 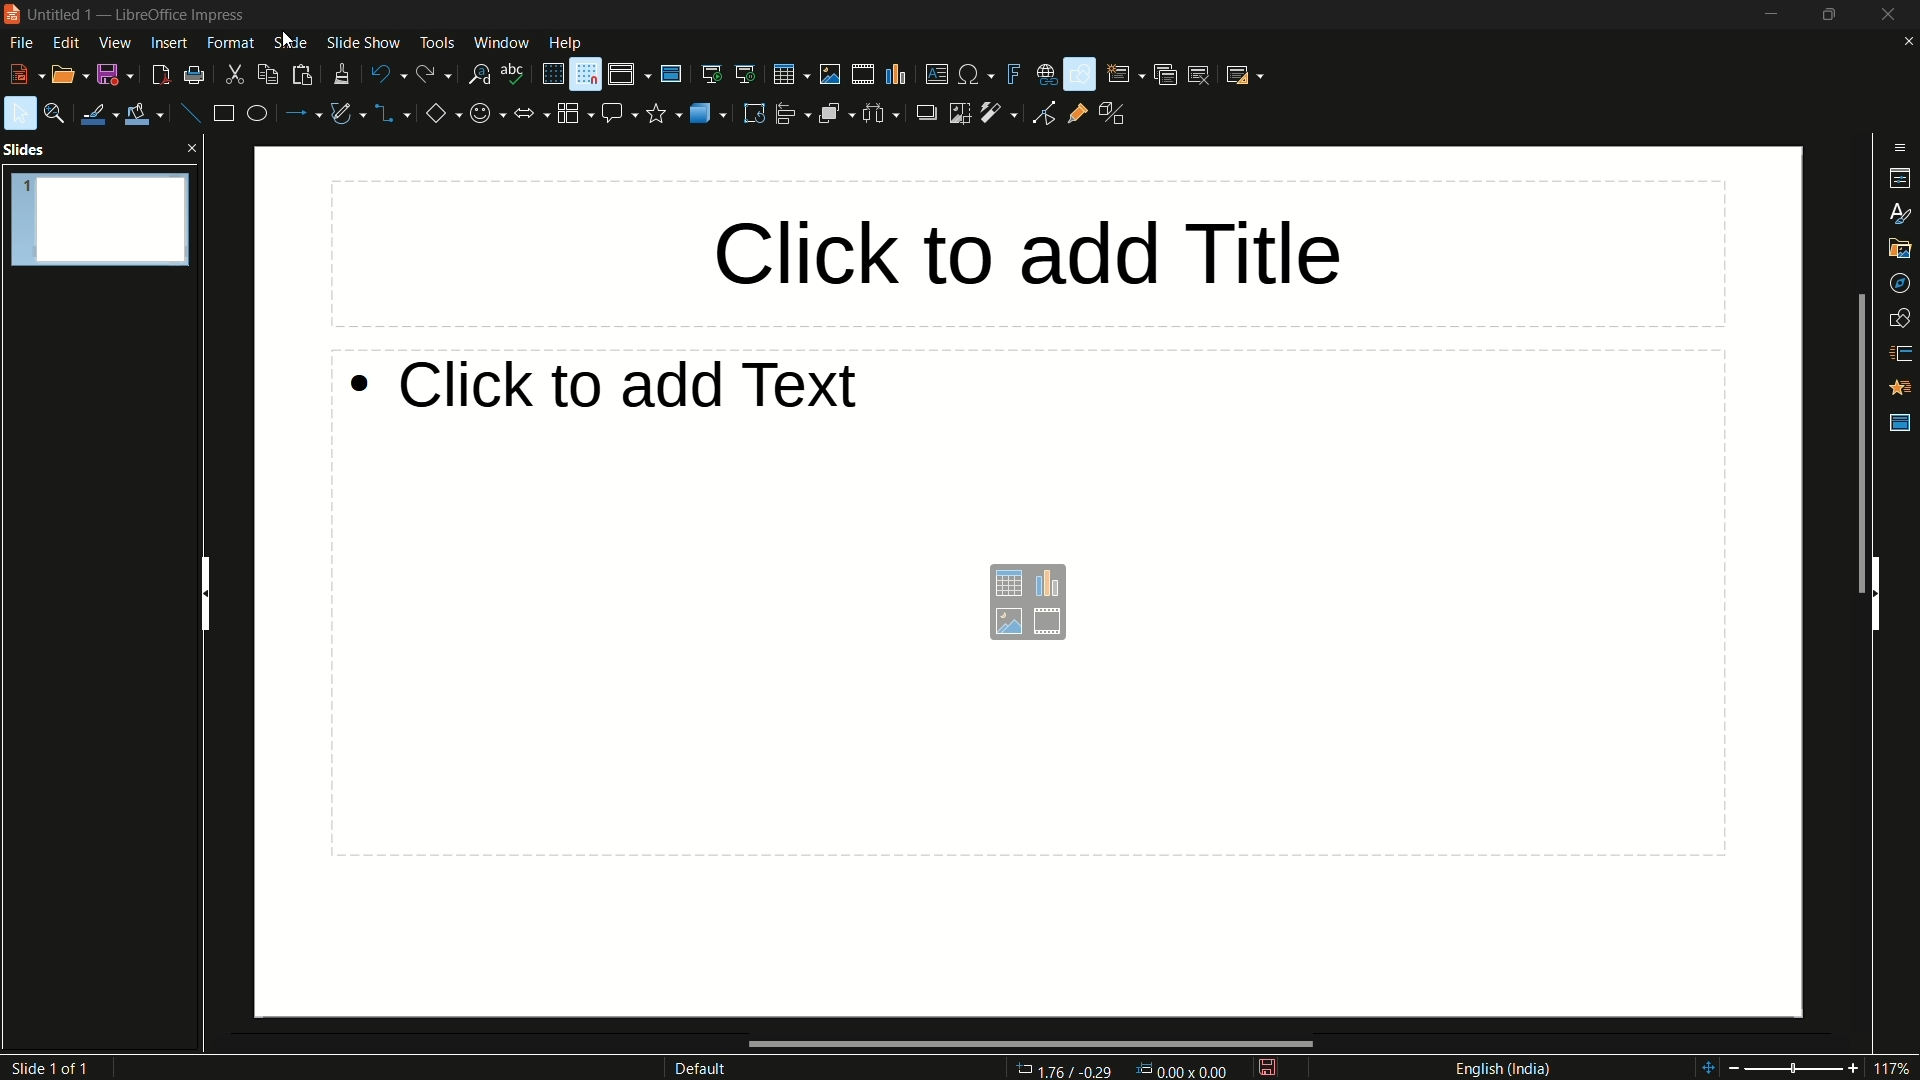 I want to click on display grid, so click(x=550, y=75).